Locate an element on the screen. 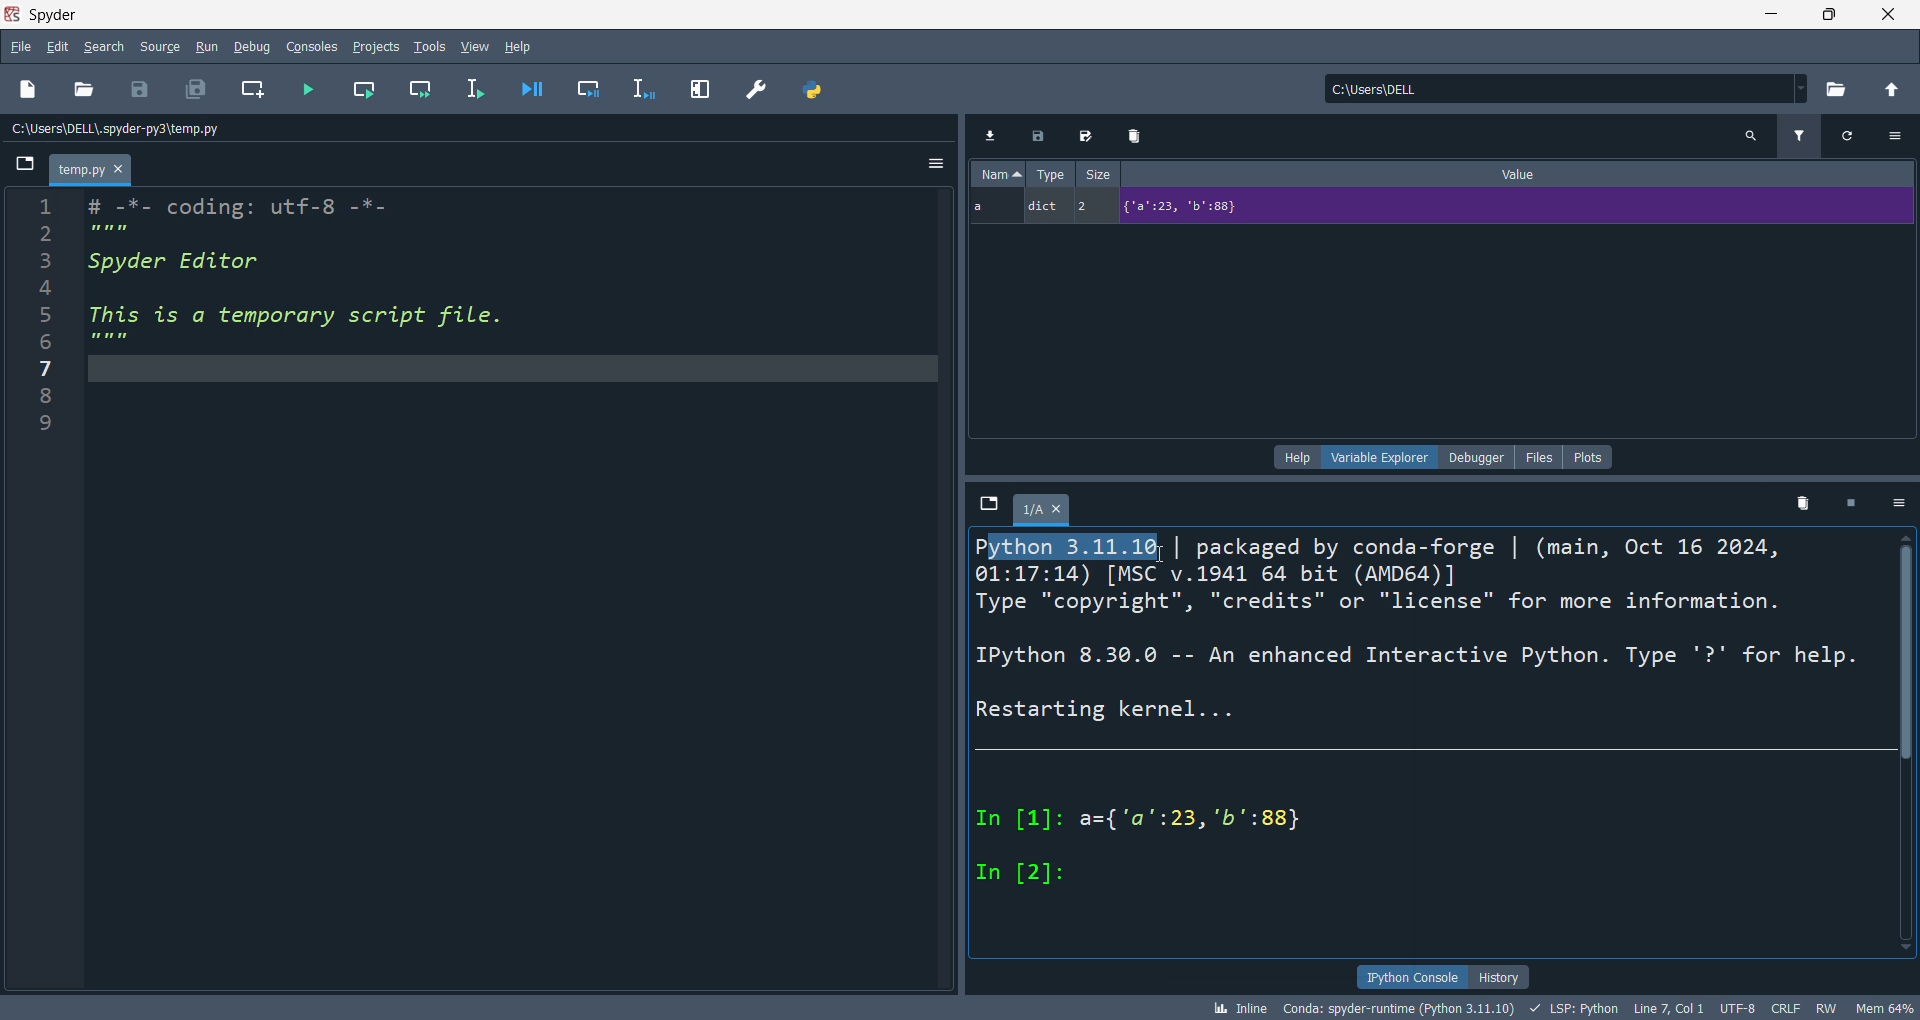  a, dict, 2, {'a':23, 'b': 88} is located at coordinates (1436, 208).